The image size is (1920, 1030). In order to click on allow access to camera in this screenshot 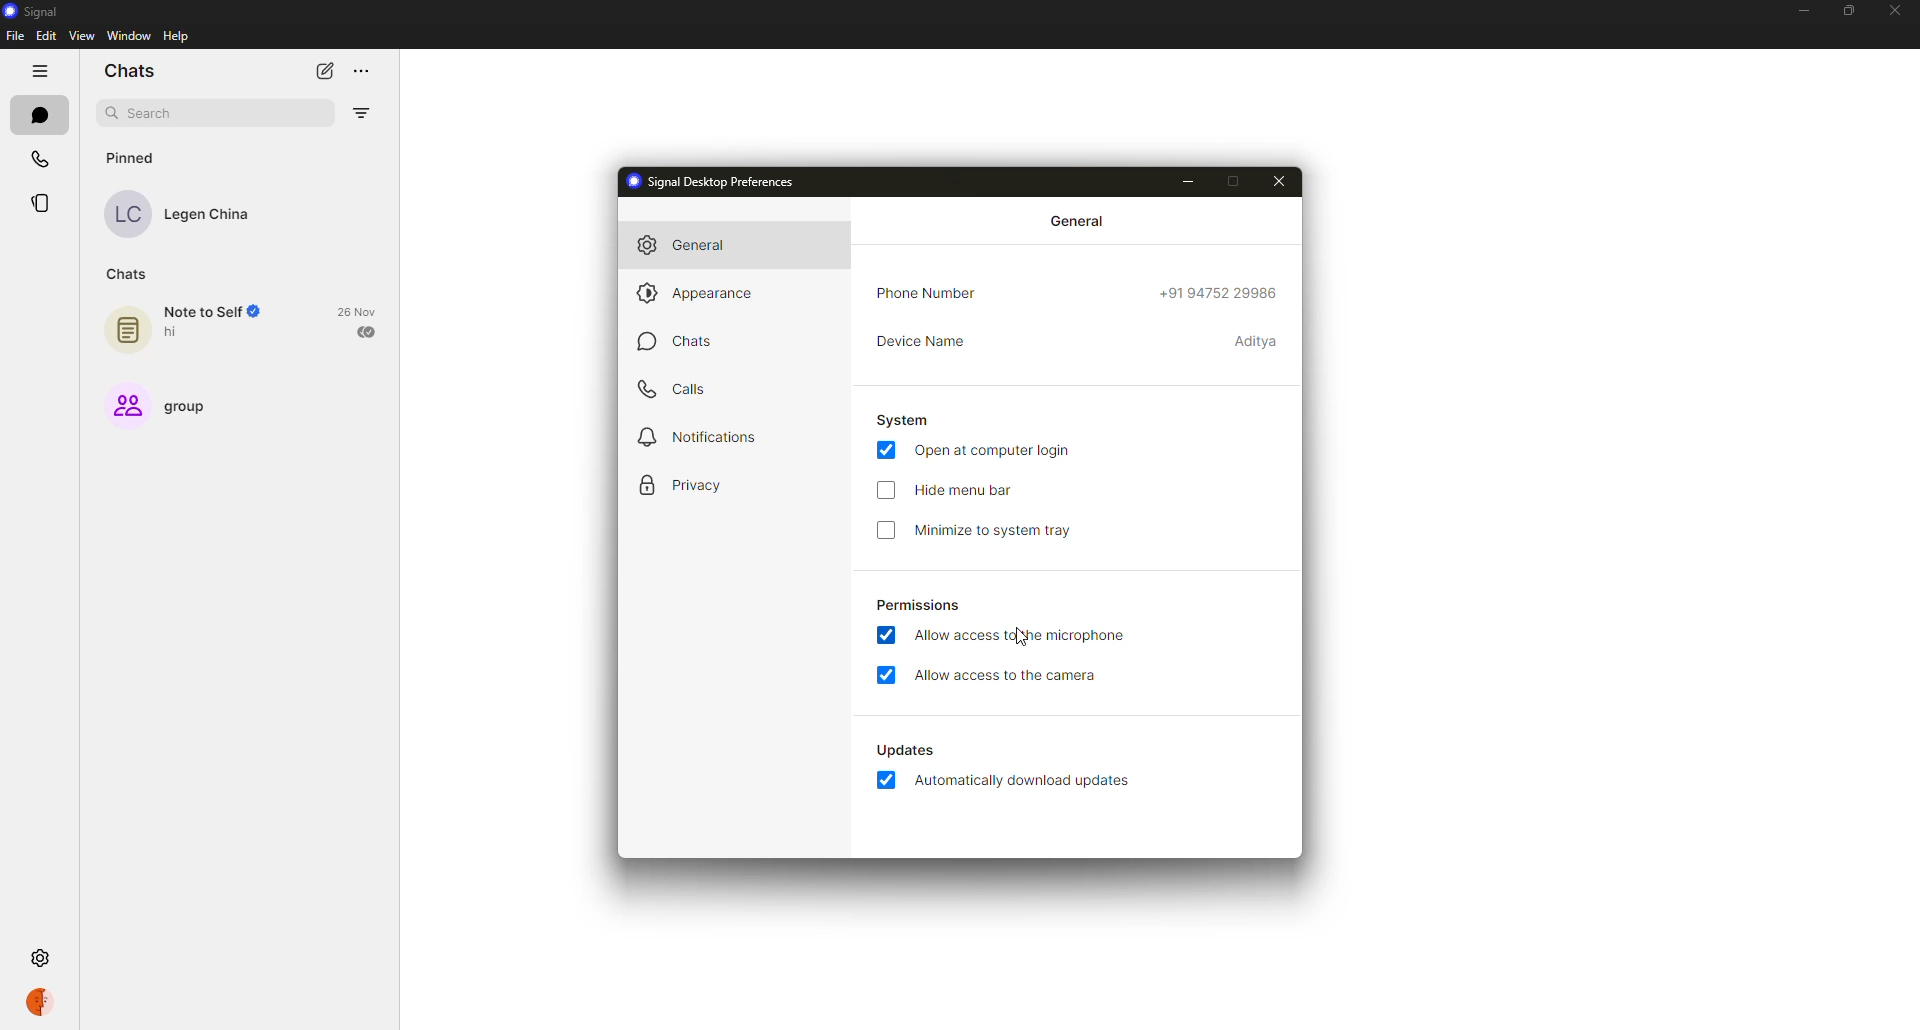, I will do `click(1010, 677)`.